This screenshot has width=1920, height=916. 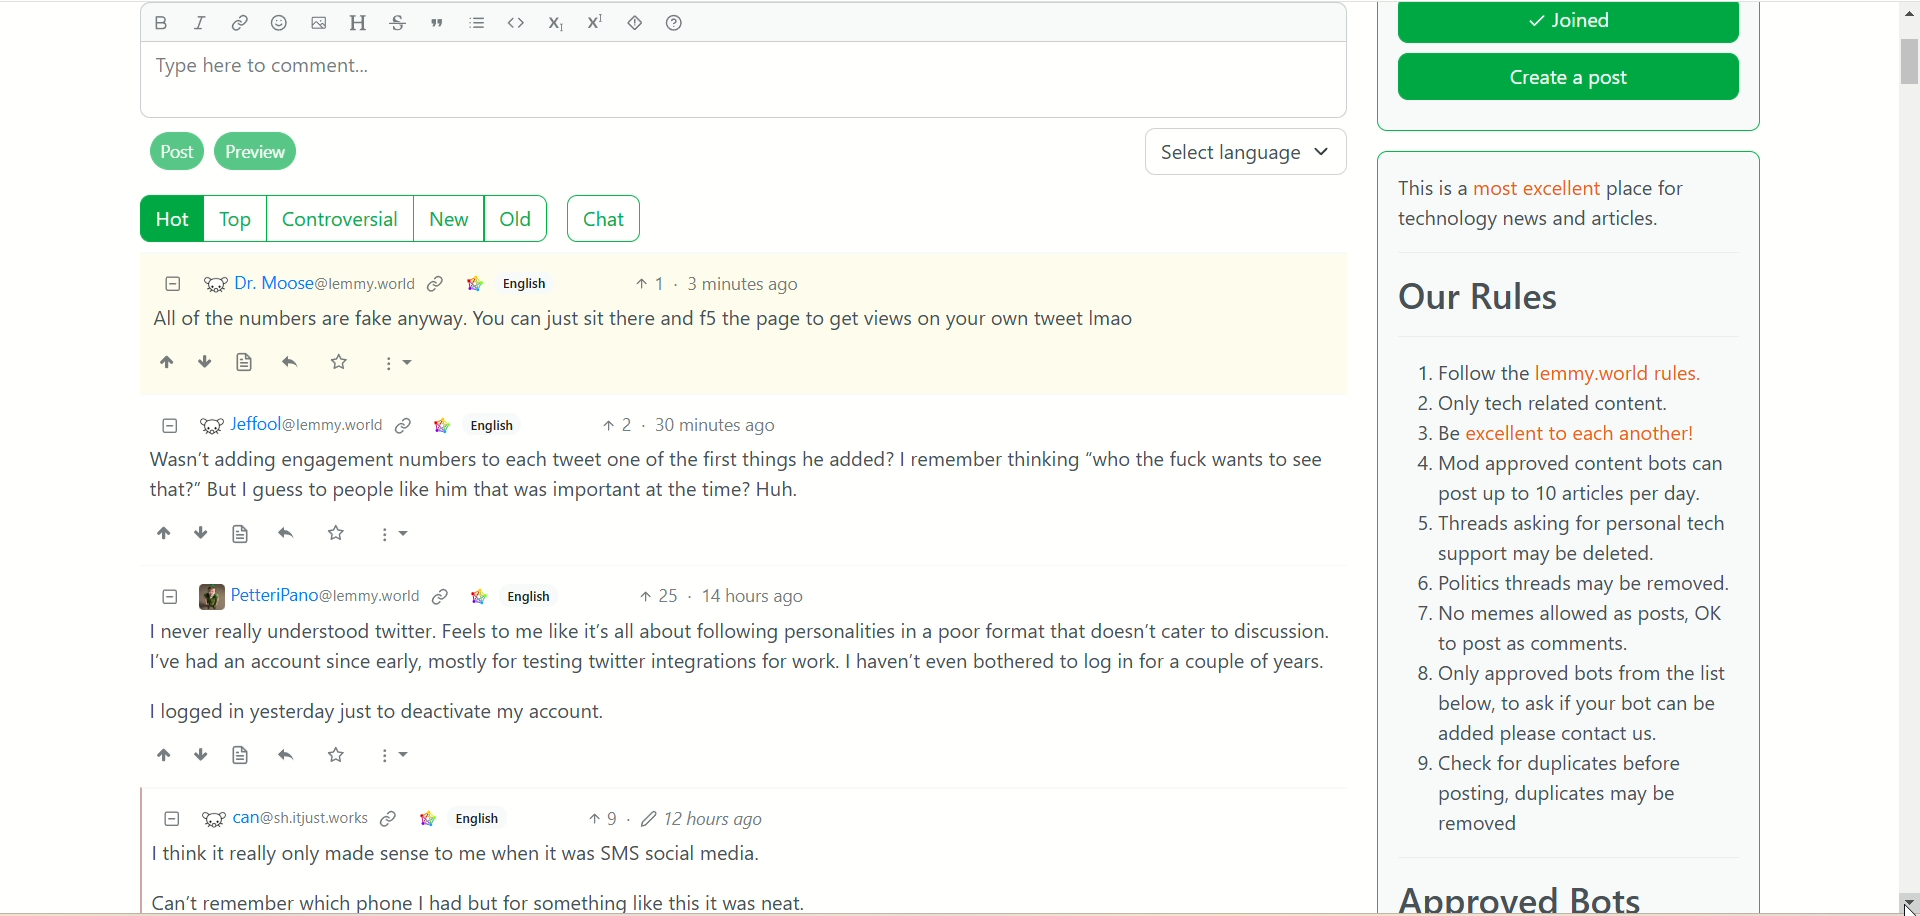 I want to click on image, so click(x=317, y=24).